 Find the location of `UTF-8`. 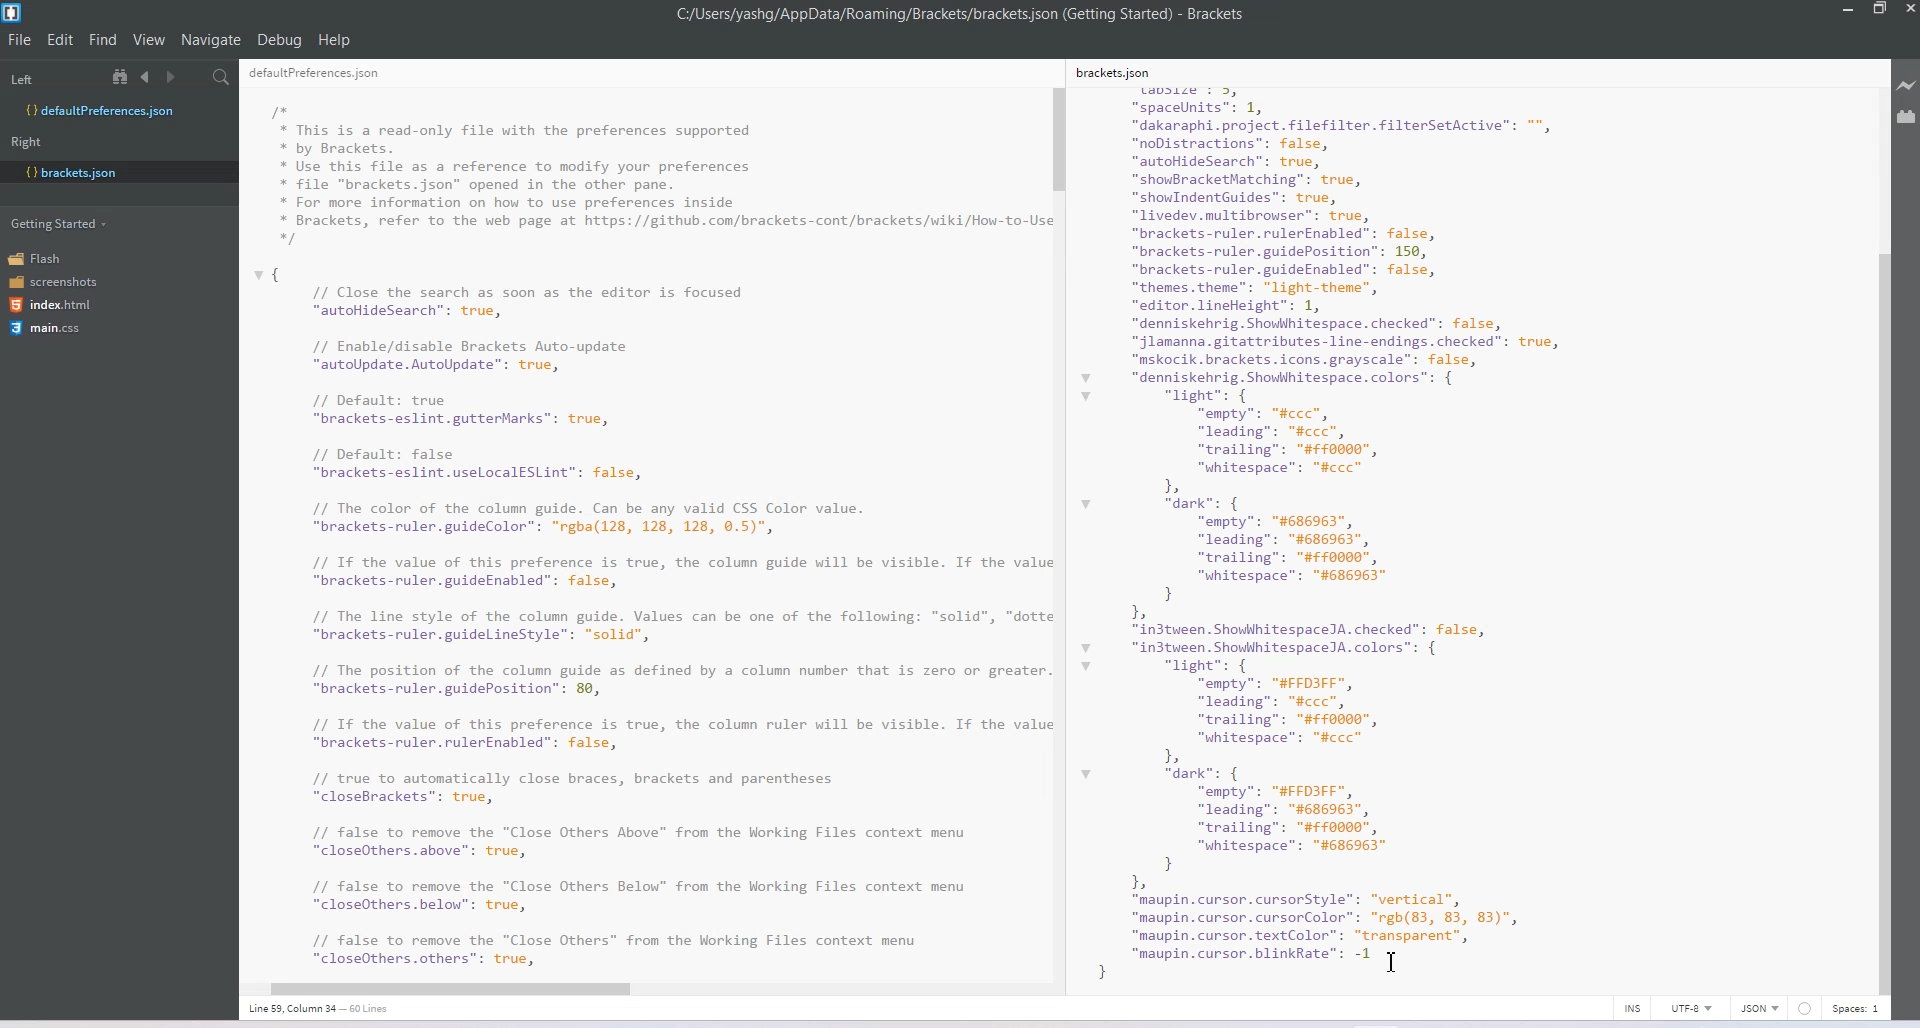

UTF-8 is located at coordinates (1691, 1008).